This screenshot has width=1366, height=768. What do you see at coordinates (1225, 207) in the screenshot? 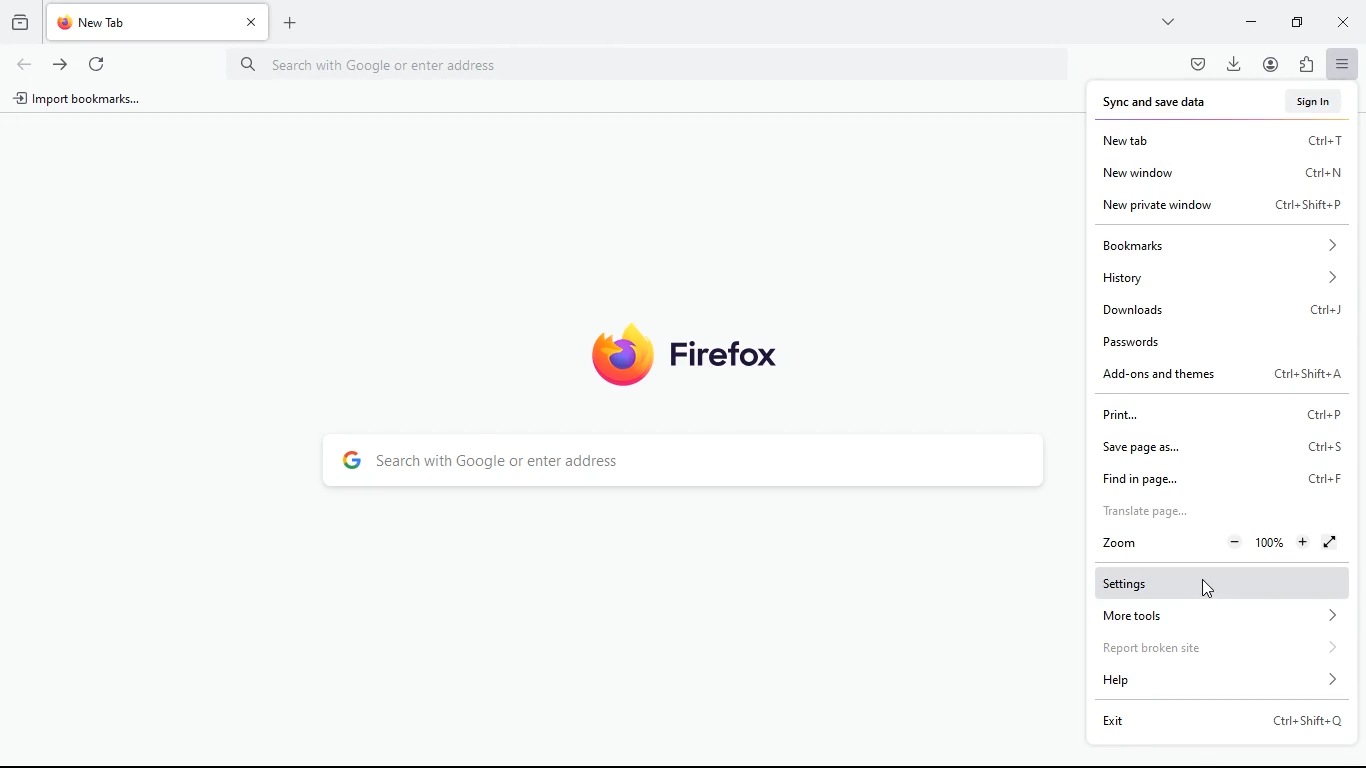
I see `new private window` at bounding box center [1225, 207].